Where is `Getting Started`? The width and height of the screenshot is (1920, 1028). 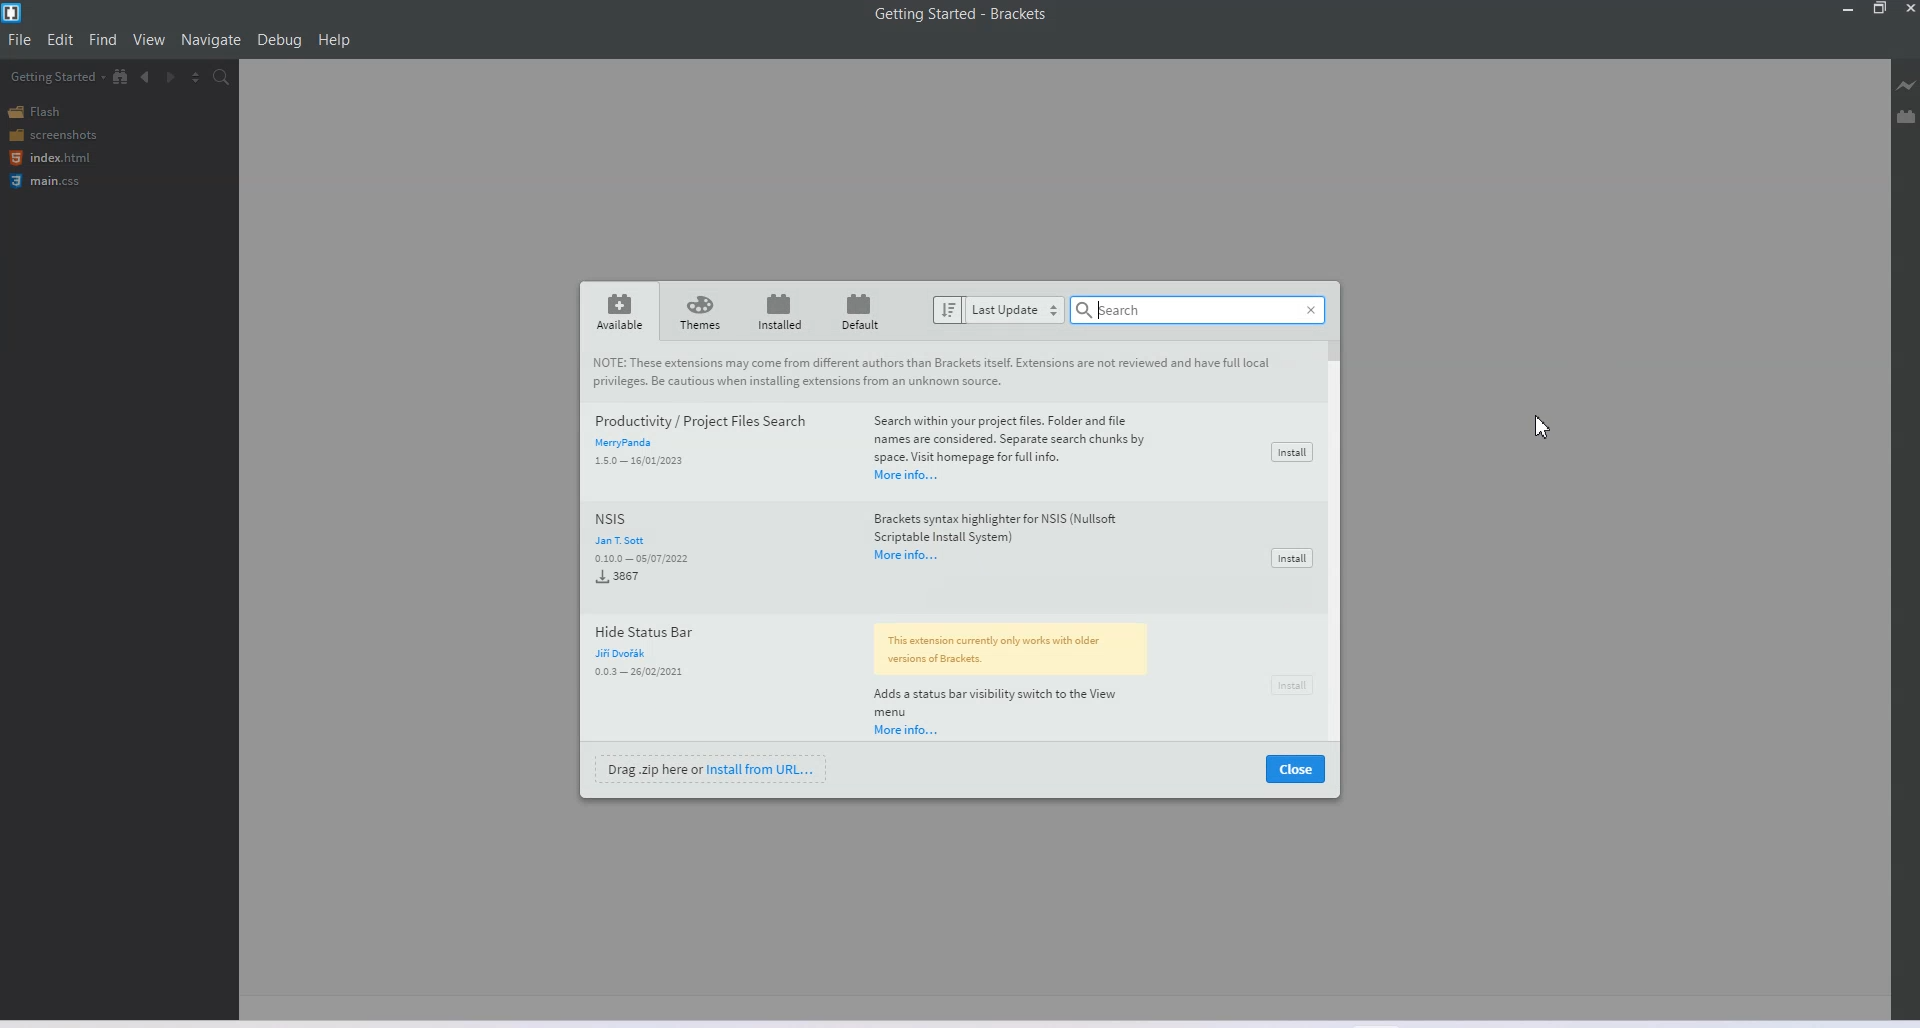 Getting Started is located at coordinates (57, 76).